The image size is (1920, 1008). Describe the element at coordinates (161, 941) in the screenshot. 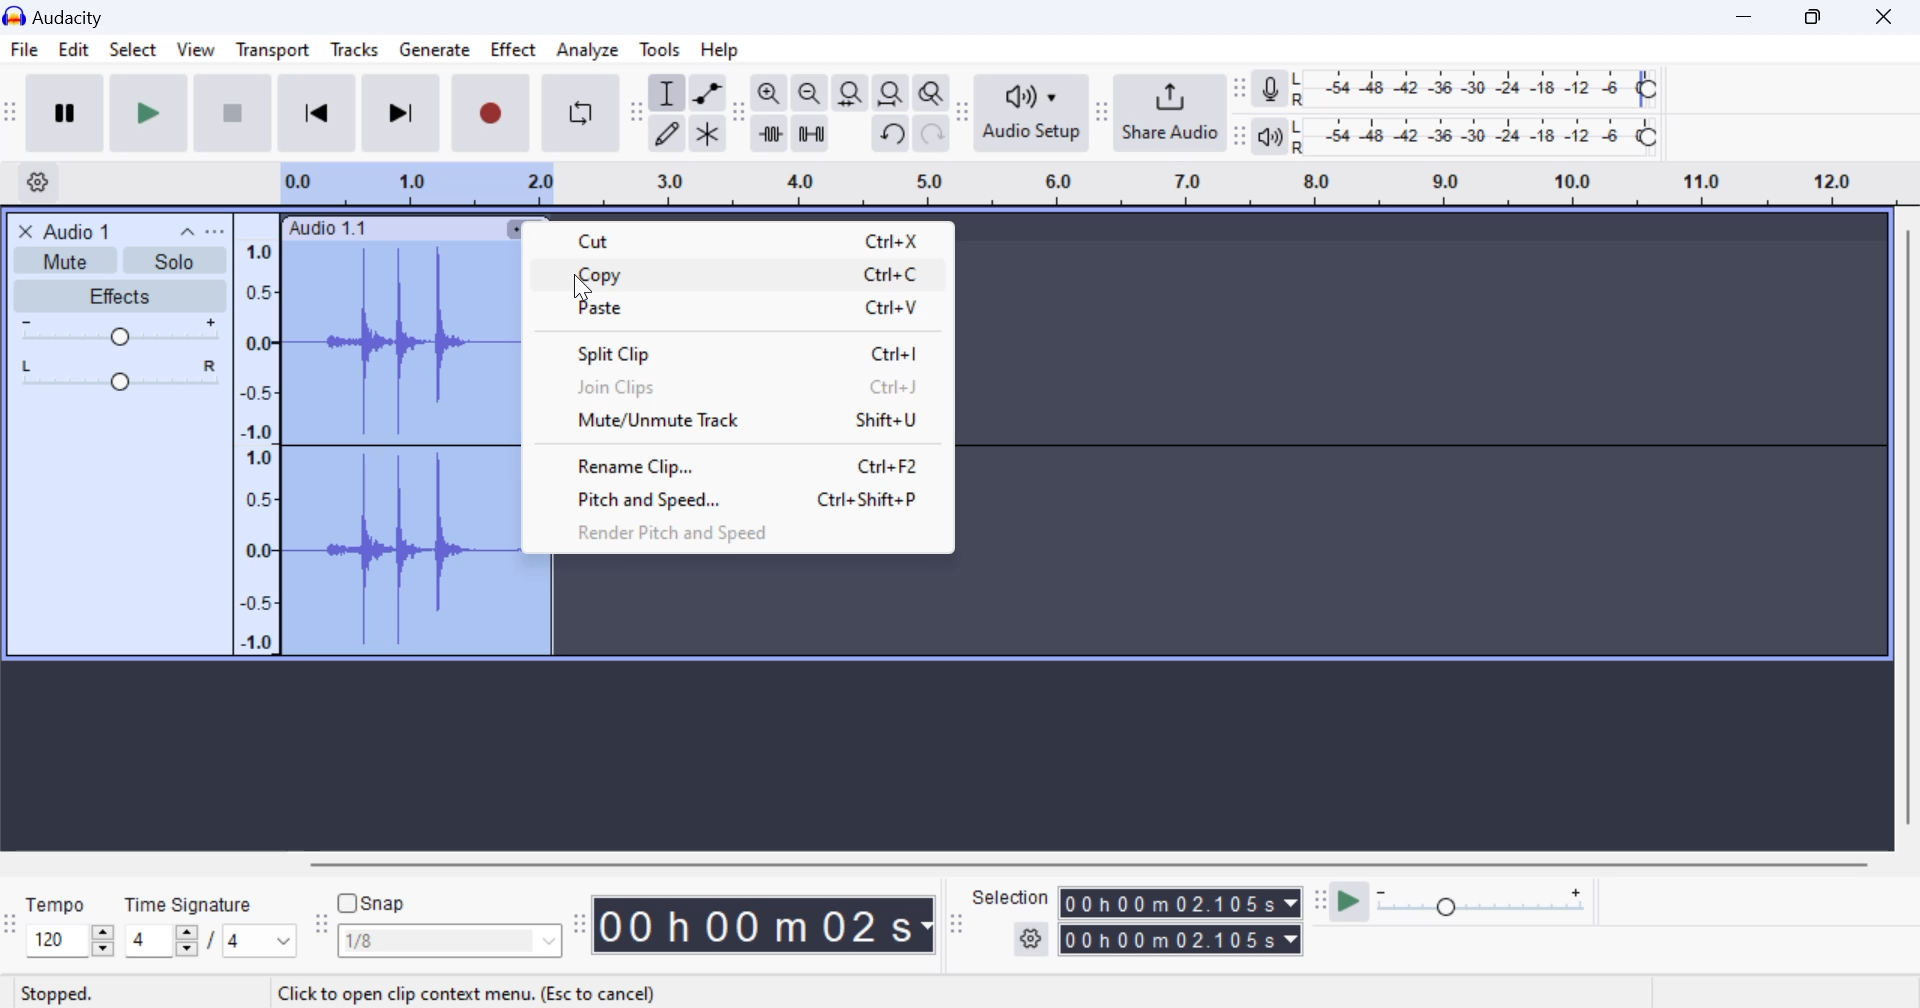

I see `increase or decrease time signature` at that location.